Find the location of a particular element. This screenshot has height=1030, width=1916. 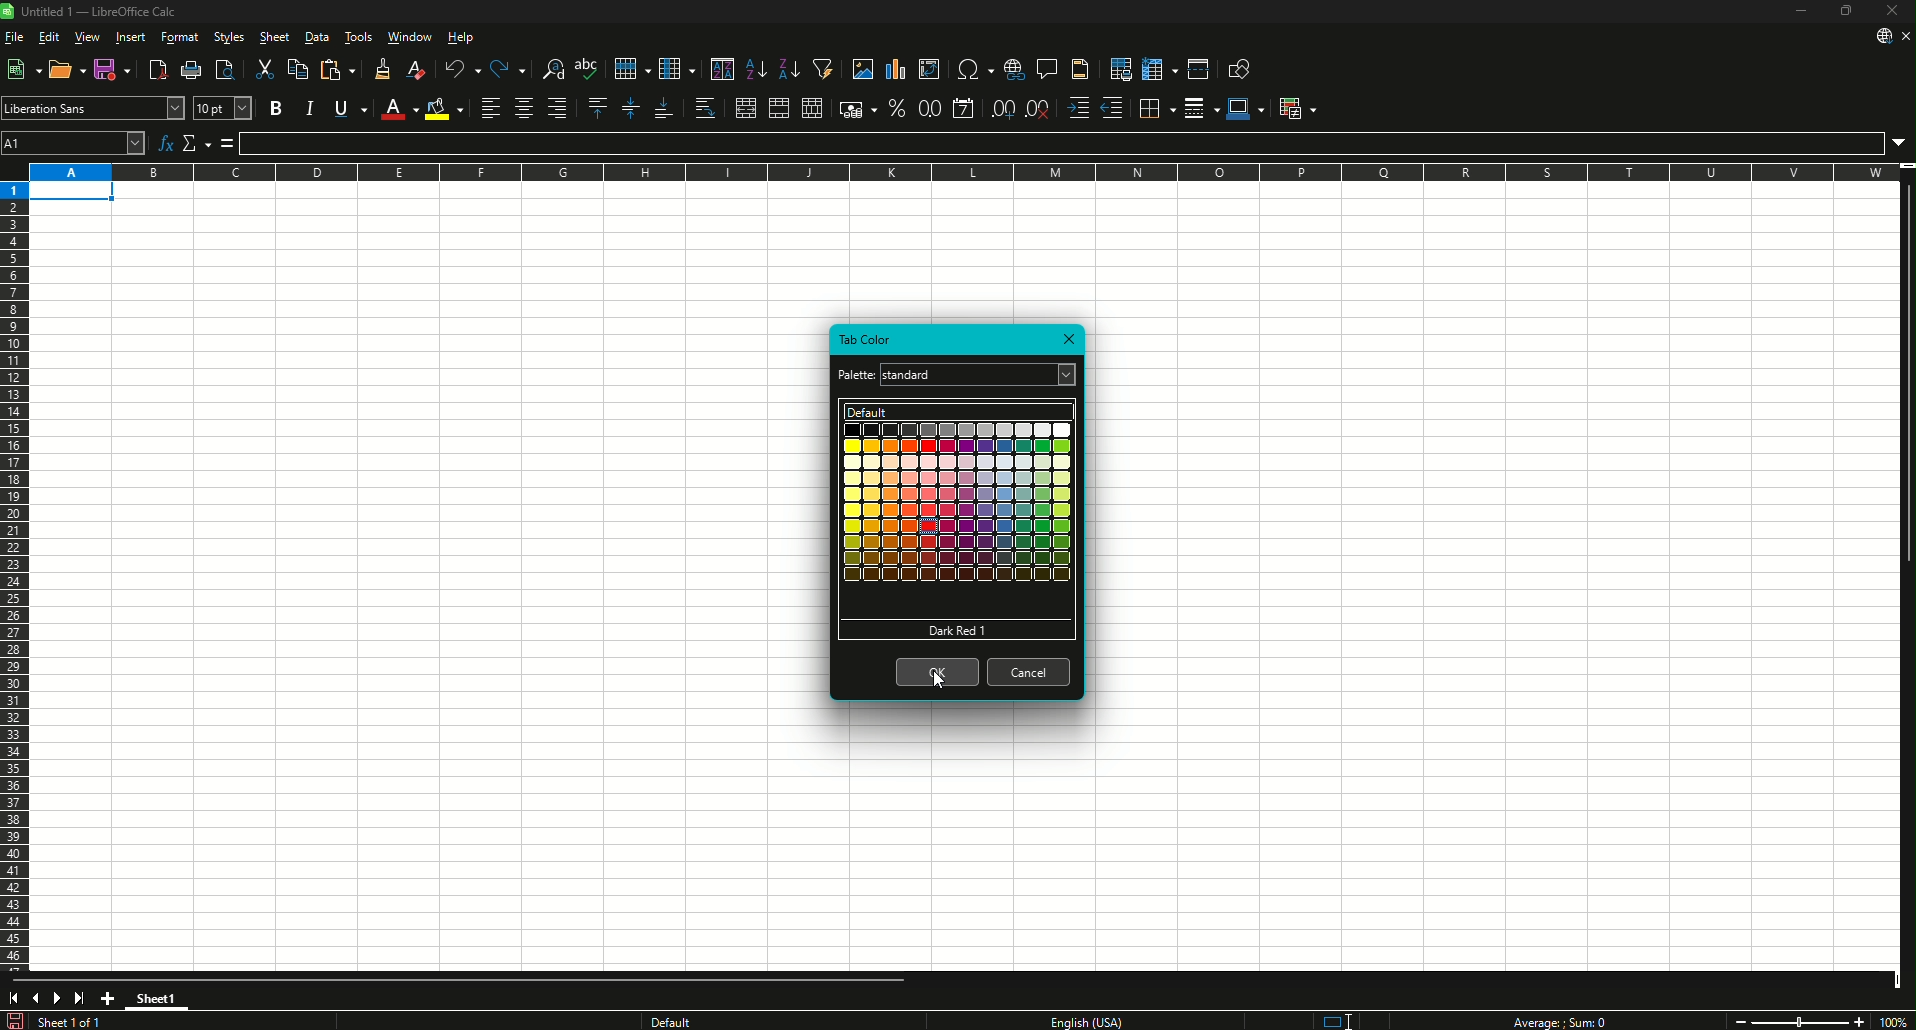

Font Color is located at coordinates (399, 109).